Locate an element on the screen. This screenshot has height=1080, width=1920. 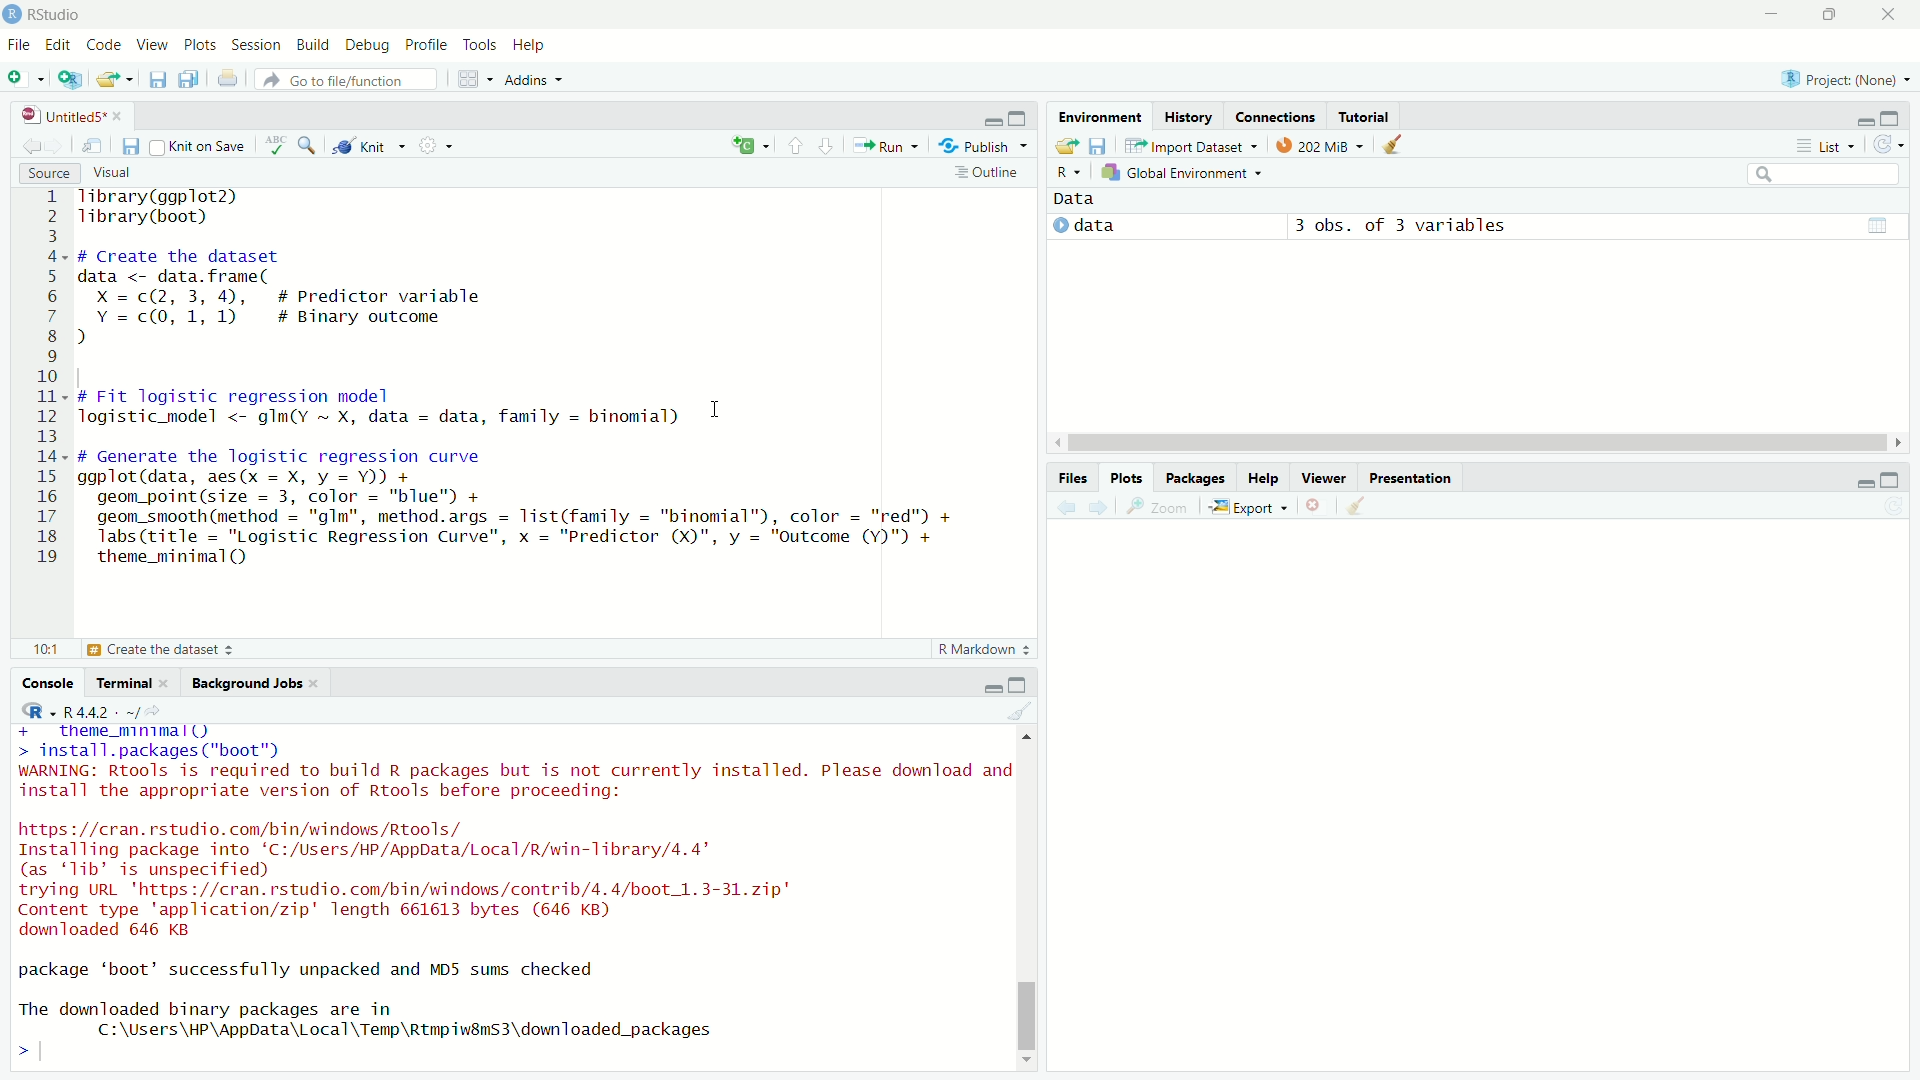
Go to previous section/chunk is located at coordinates (794, 145).